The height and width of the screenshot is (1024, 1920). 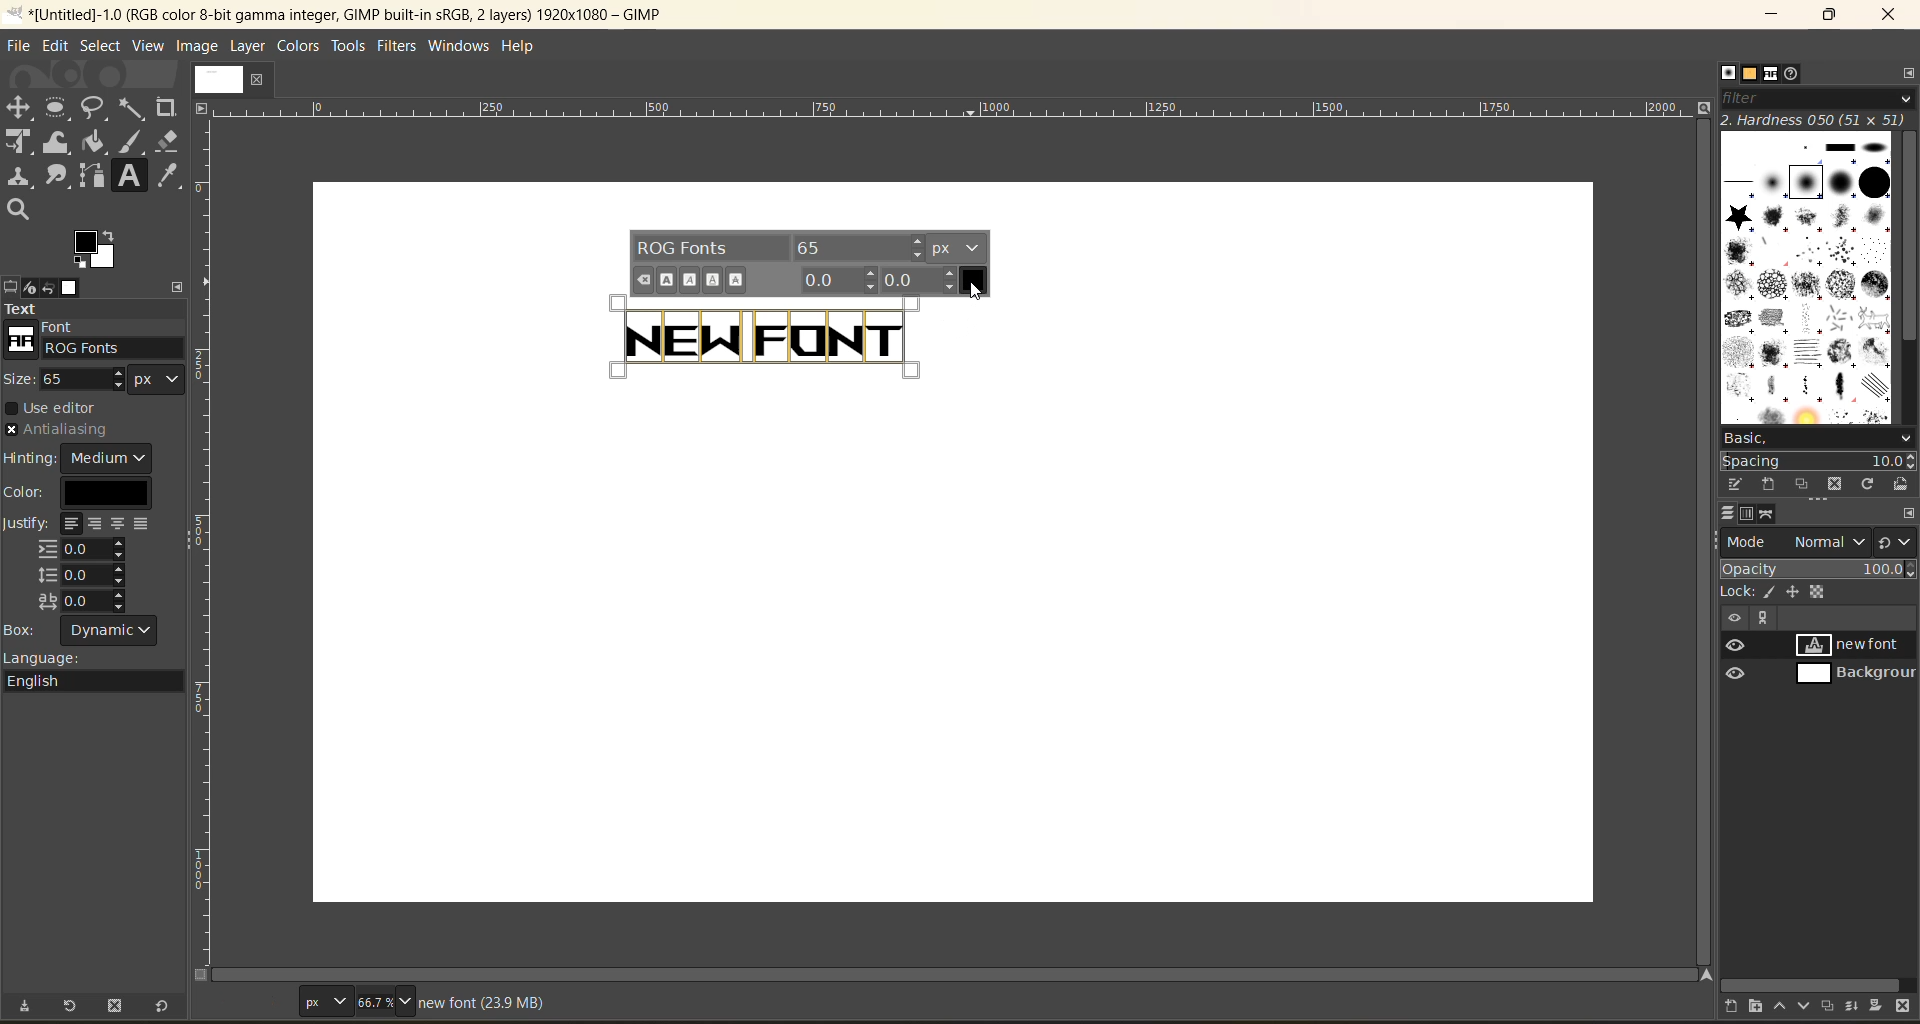 I want to click on hinting, so click(x=81, y=458).